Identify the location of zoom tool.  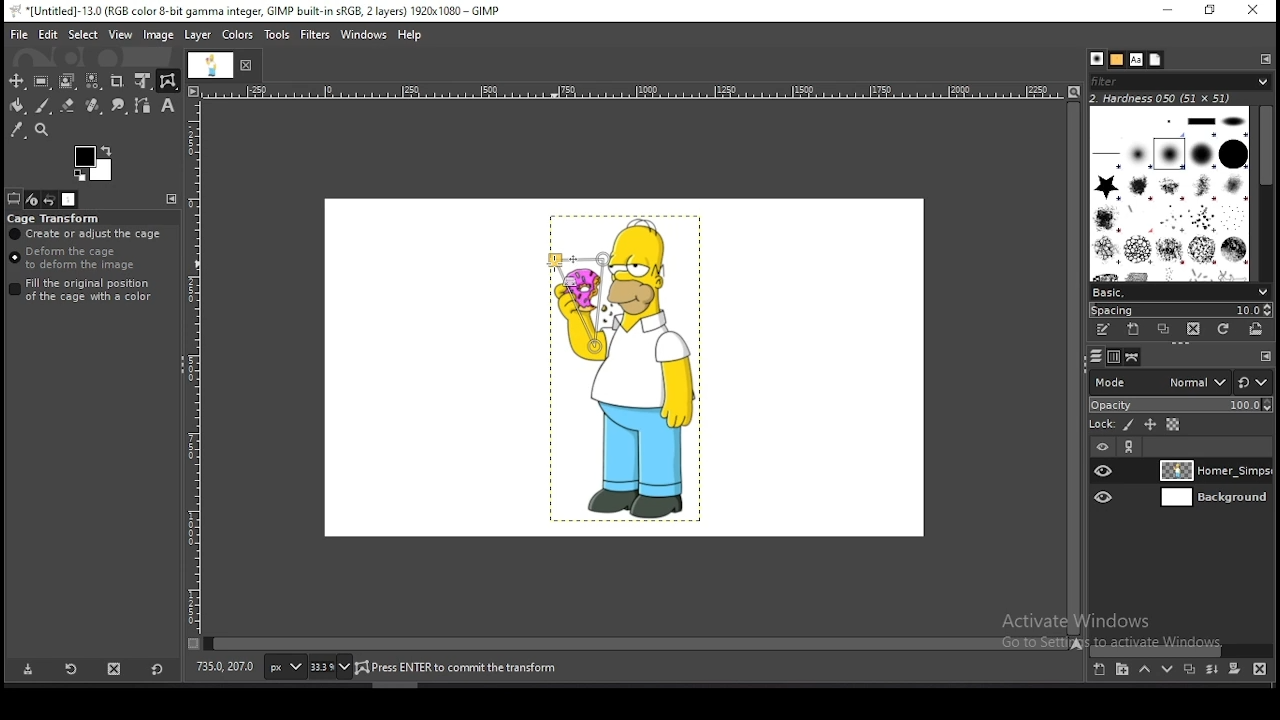
(41, 129).